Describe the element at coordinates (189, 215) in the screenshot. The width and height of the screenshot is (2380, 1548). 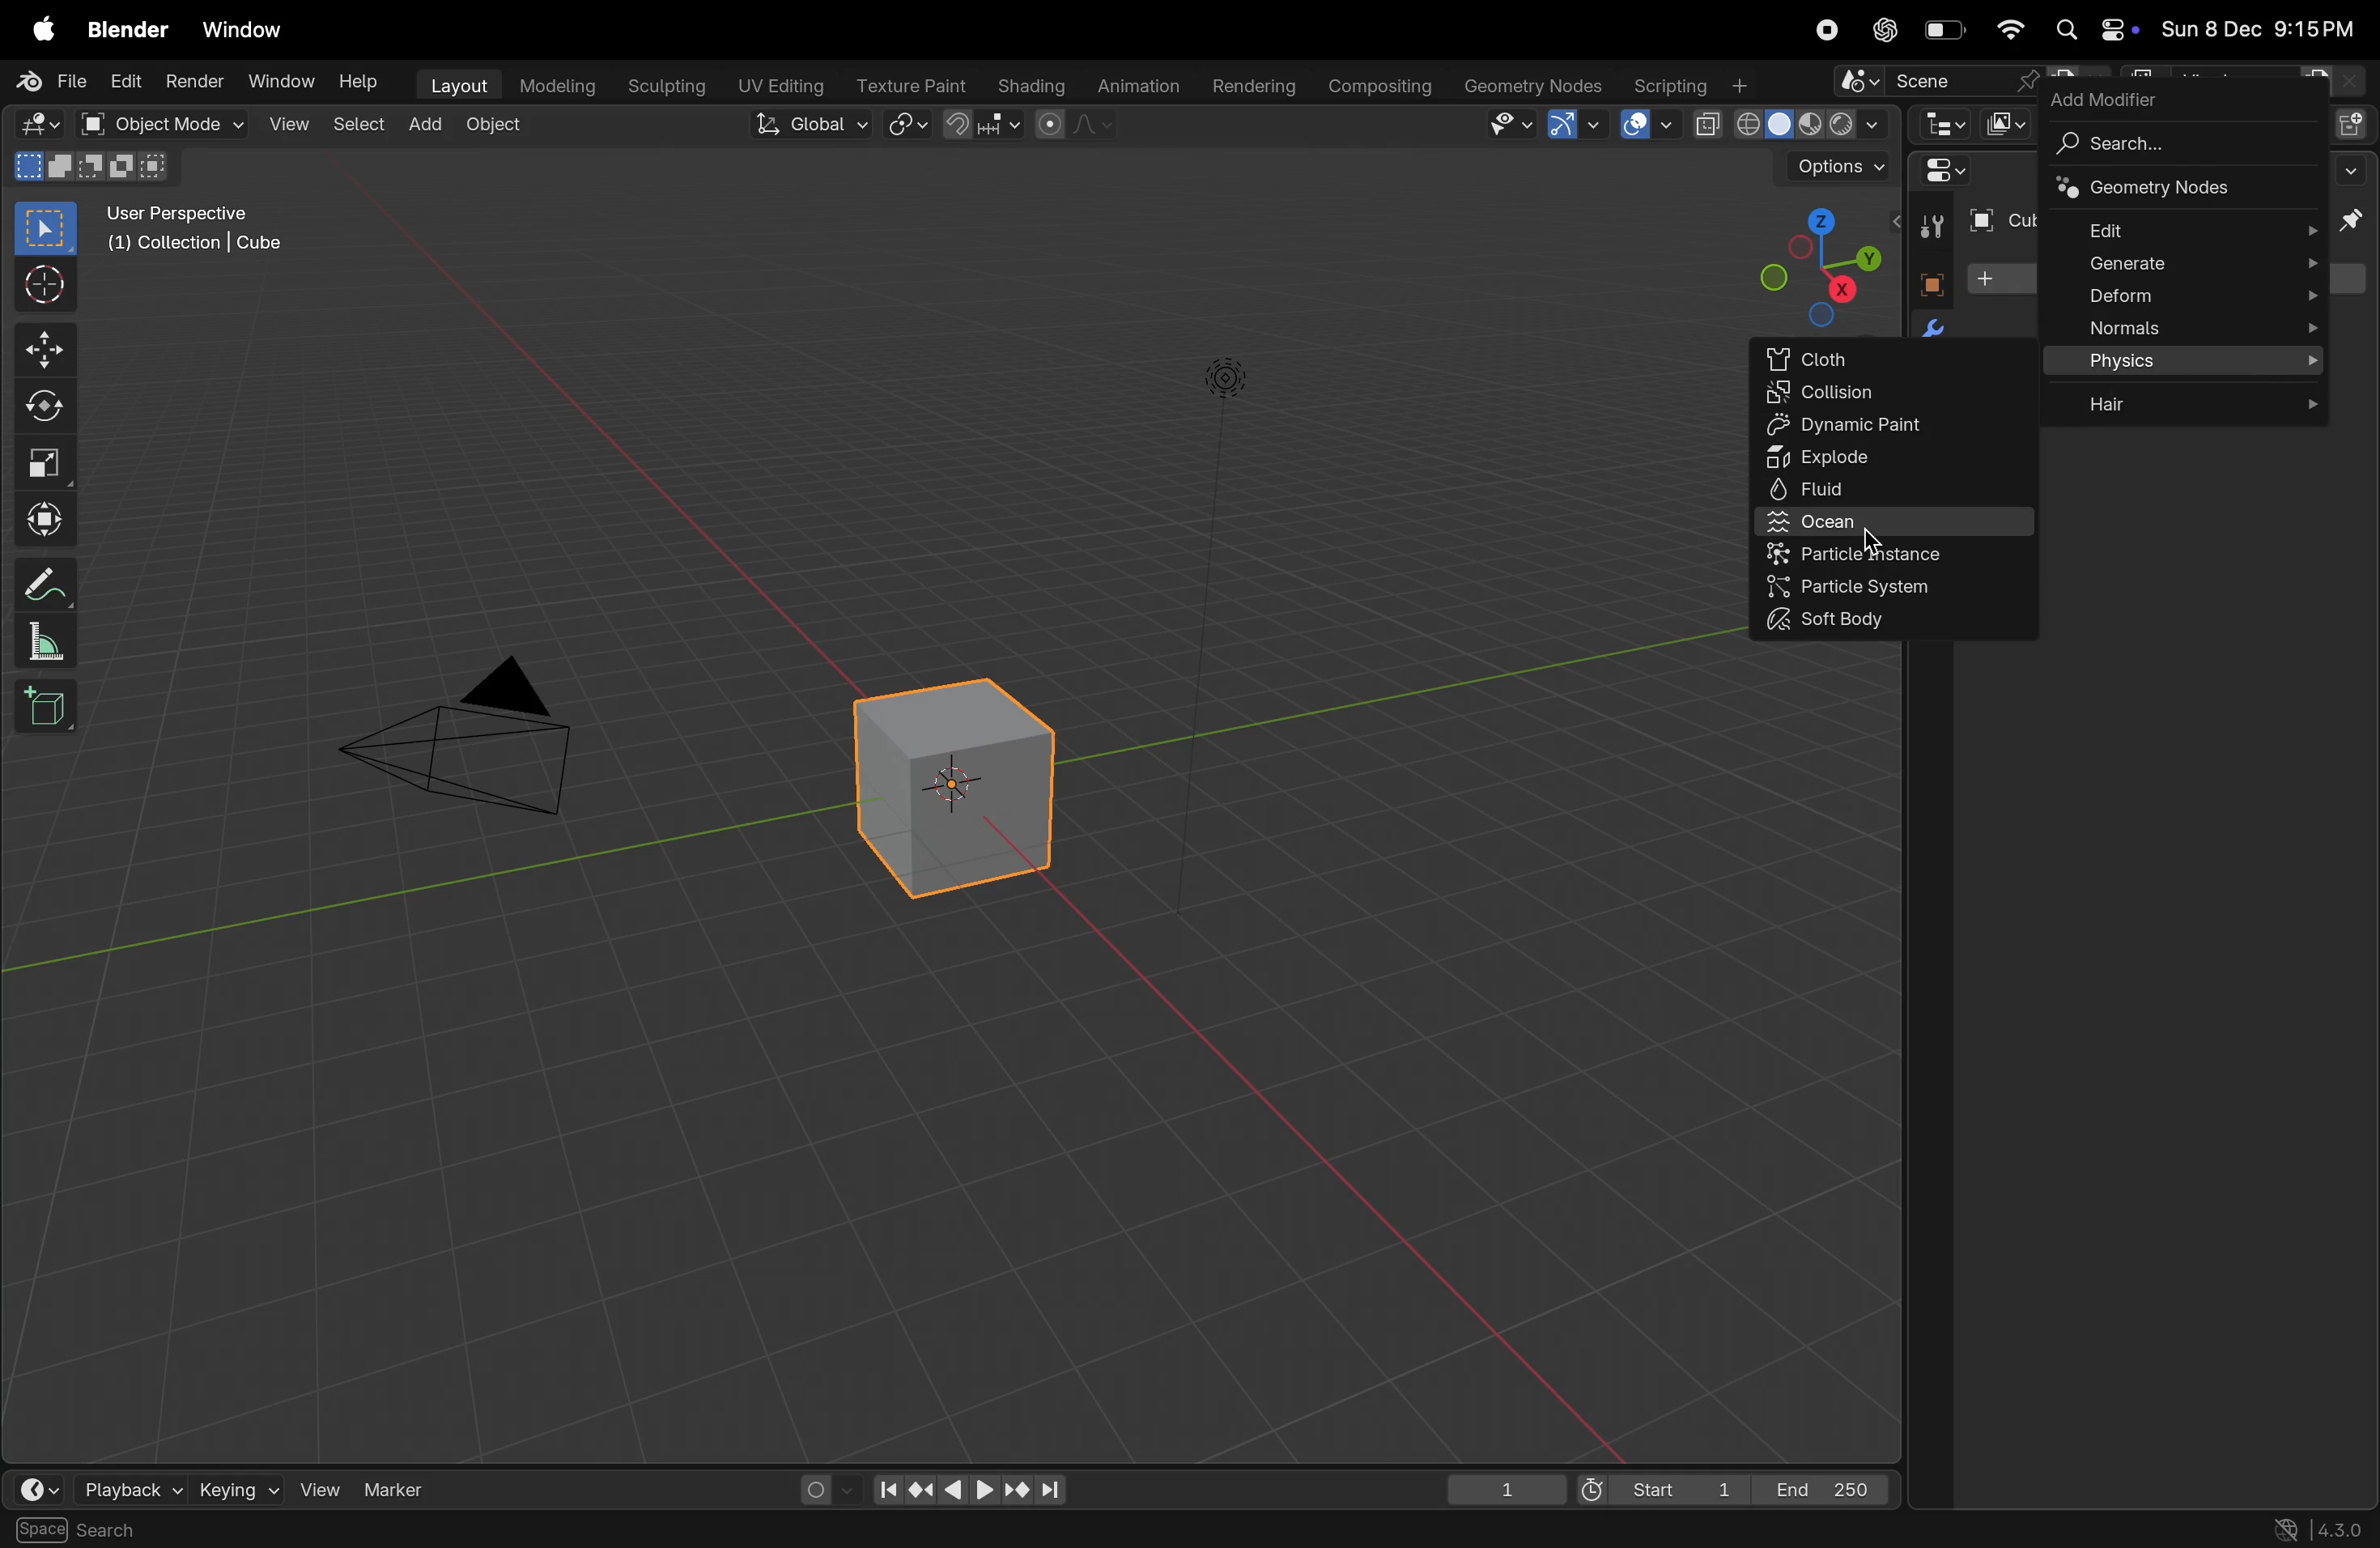
I see `use erception` at that location.